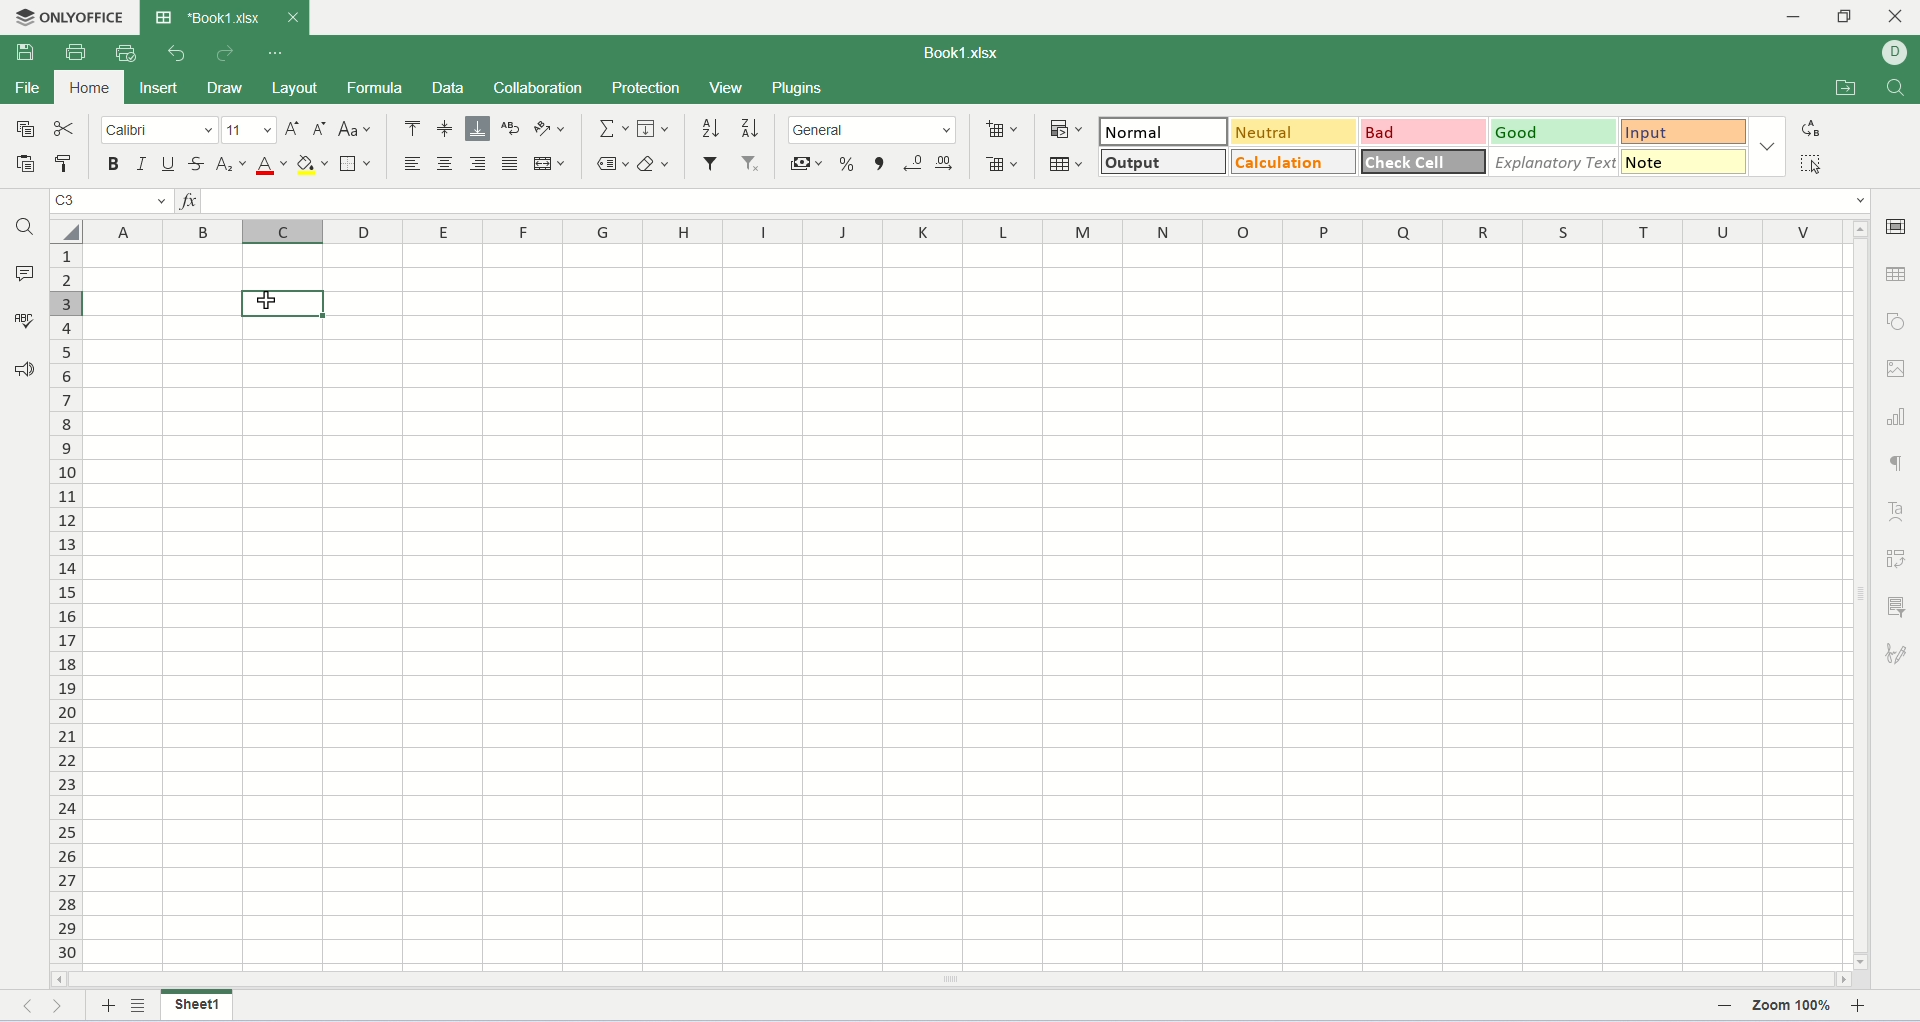 Image resolution: width=1920 pixels, height=1022 pixels. Describe the element at coordinates (1898, 461) in the screenshot. I see `paragraph settings` at that location.